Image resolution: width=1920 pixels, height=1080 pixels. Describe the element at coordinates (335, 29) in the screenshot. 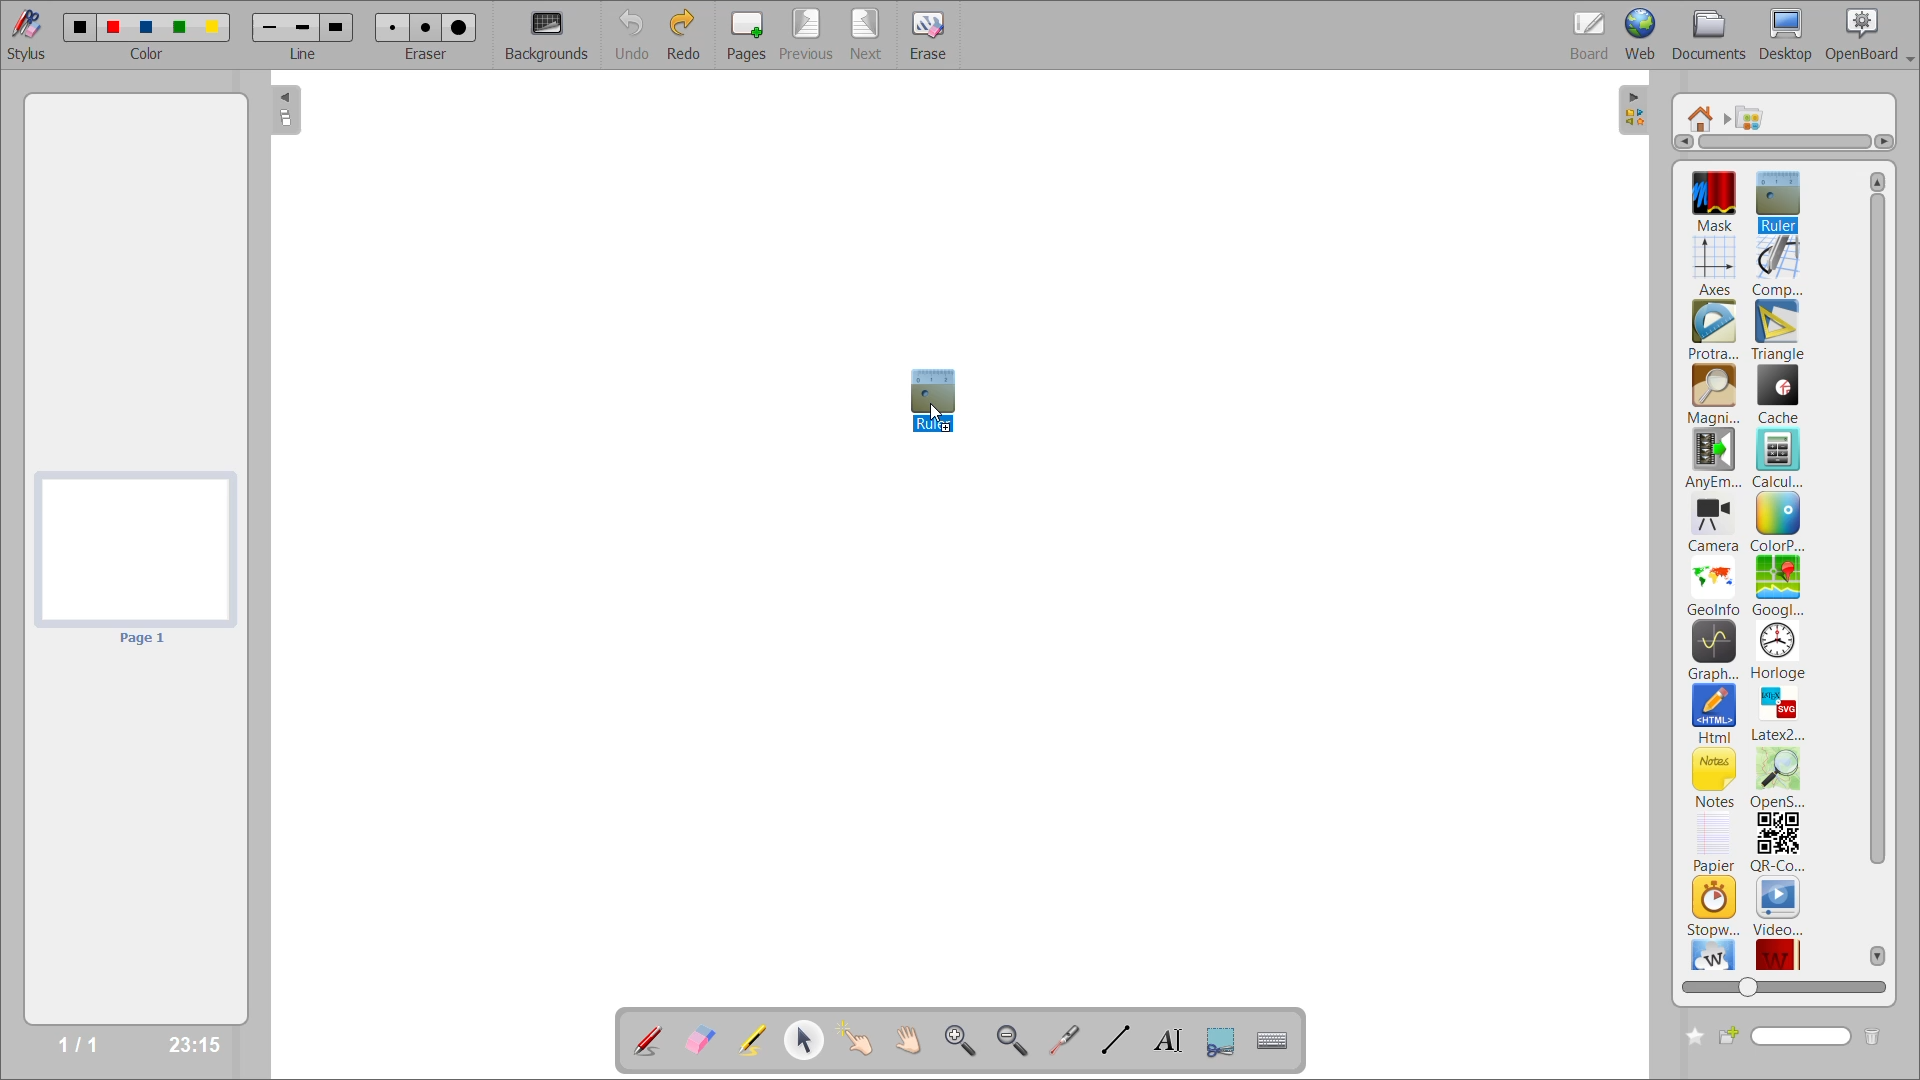

I see `line 3` at that location.